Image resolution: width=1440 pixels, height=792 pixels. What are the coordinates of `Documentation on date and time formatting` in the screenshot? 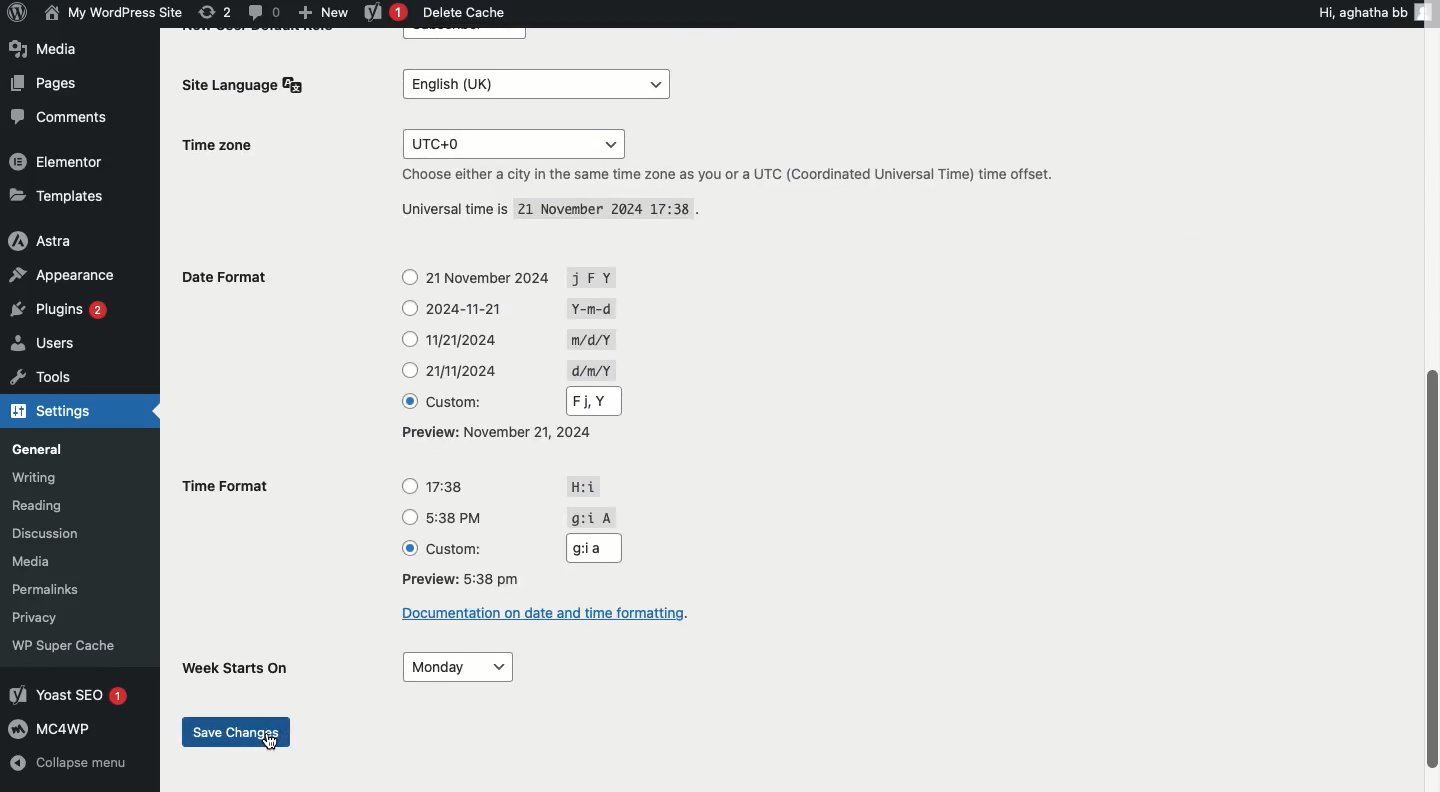 It's located at (548, 617).